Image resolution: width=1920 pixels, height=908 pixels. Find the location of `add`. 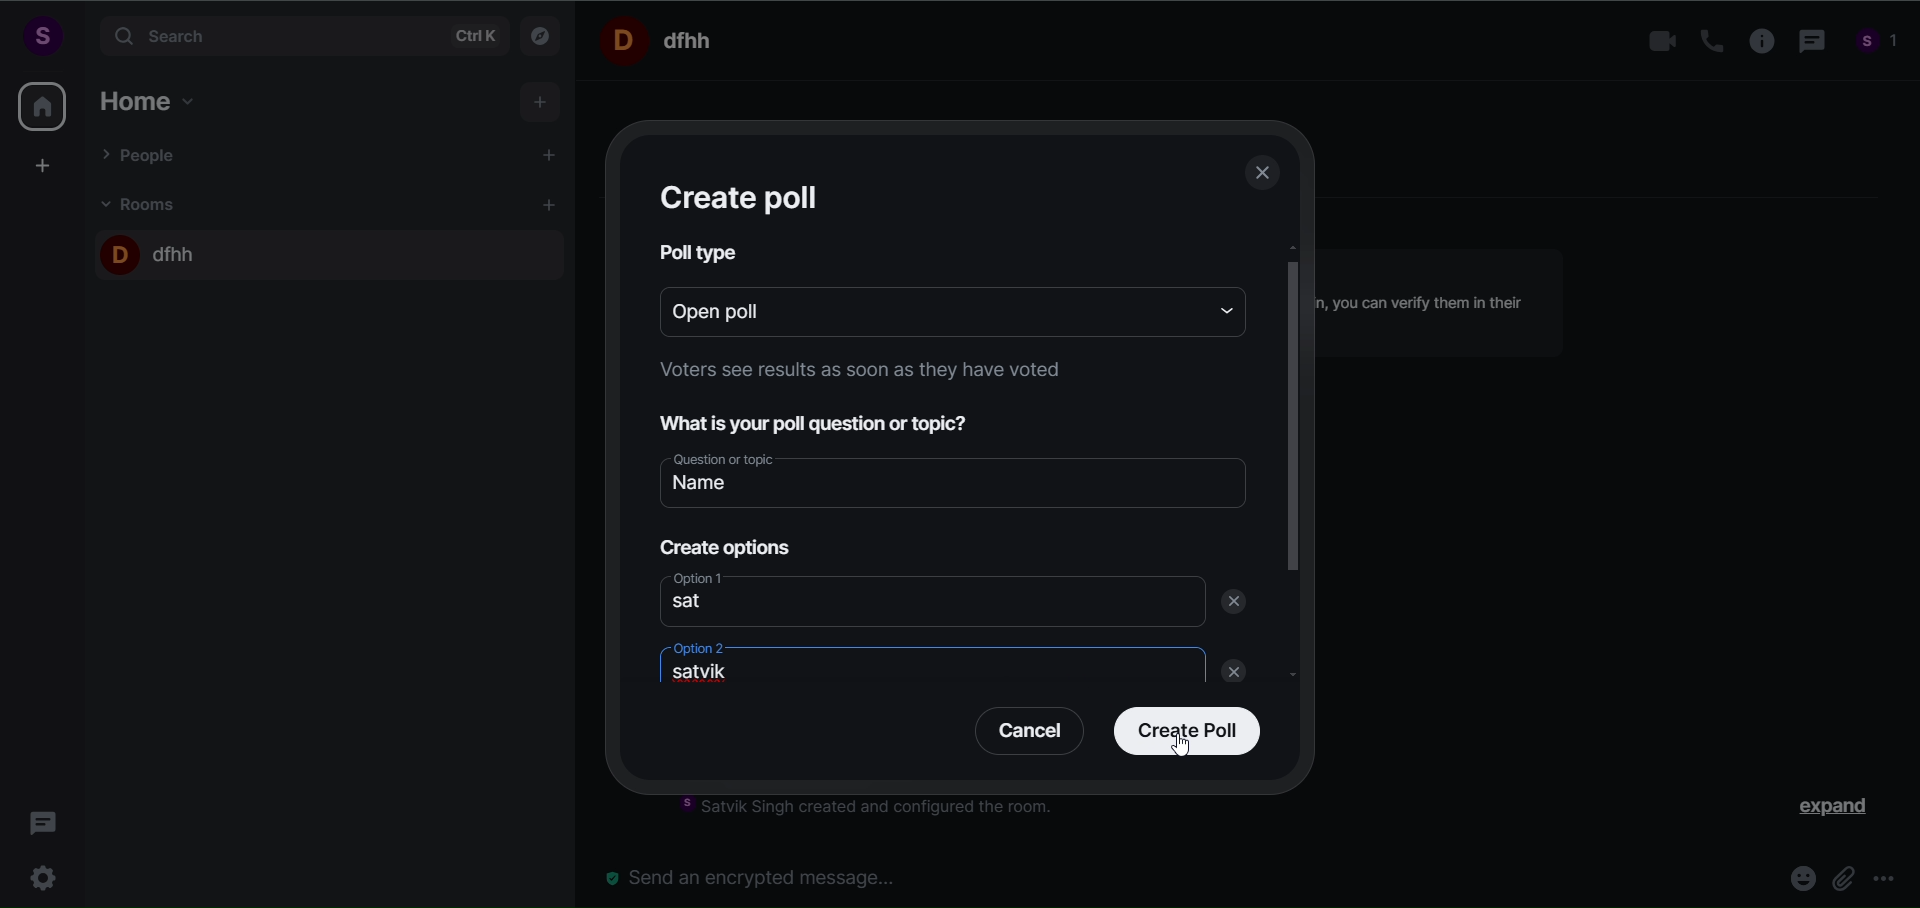

add is located at coordinates (542, 103).